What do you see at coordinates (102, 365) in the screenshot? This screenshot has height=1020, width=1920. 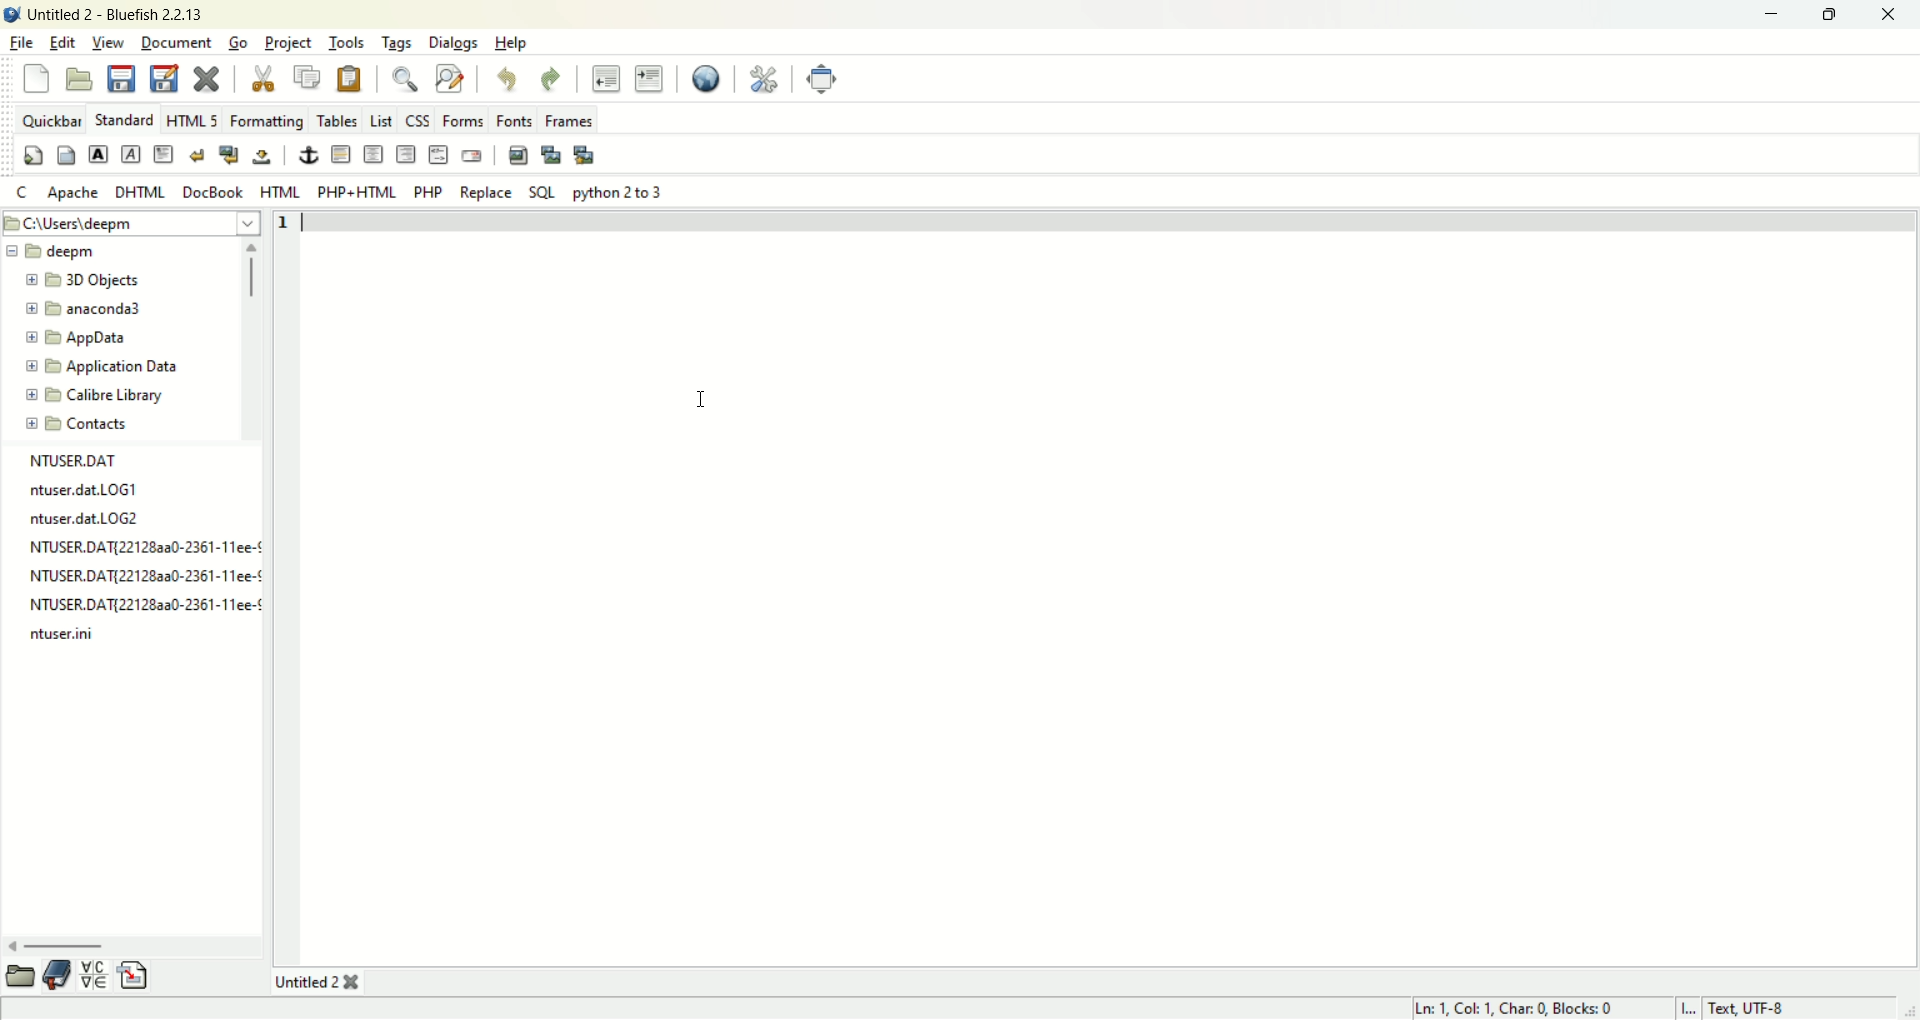 I see `application data` at bounding box center [102, 365].